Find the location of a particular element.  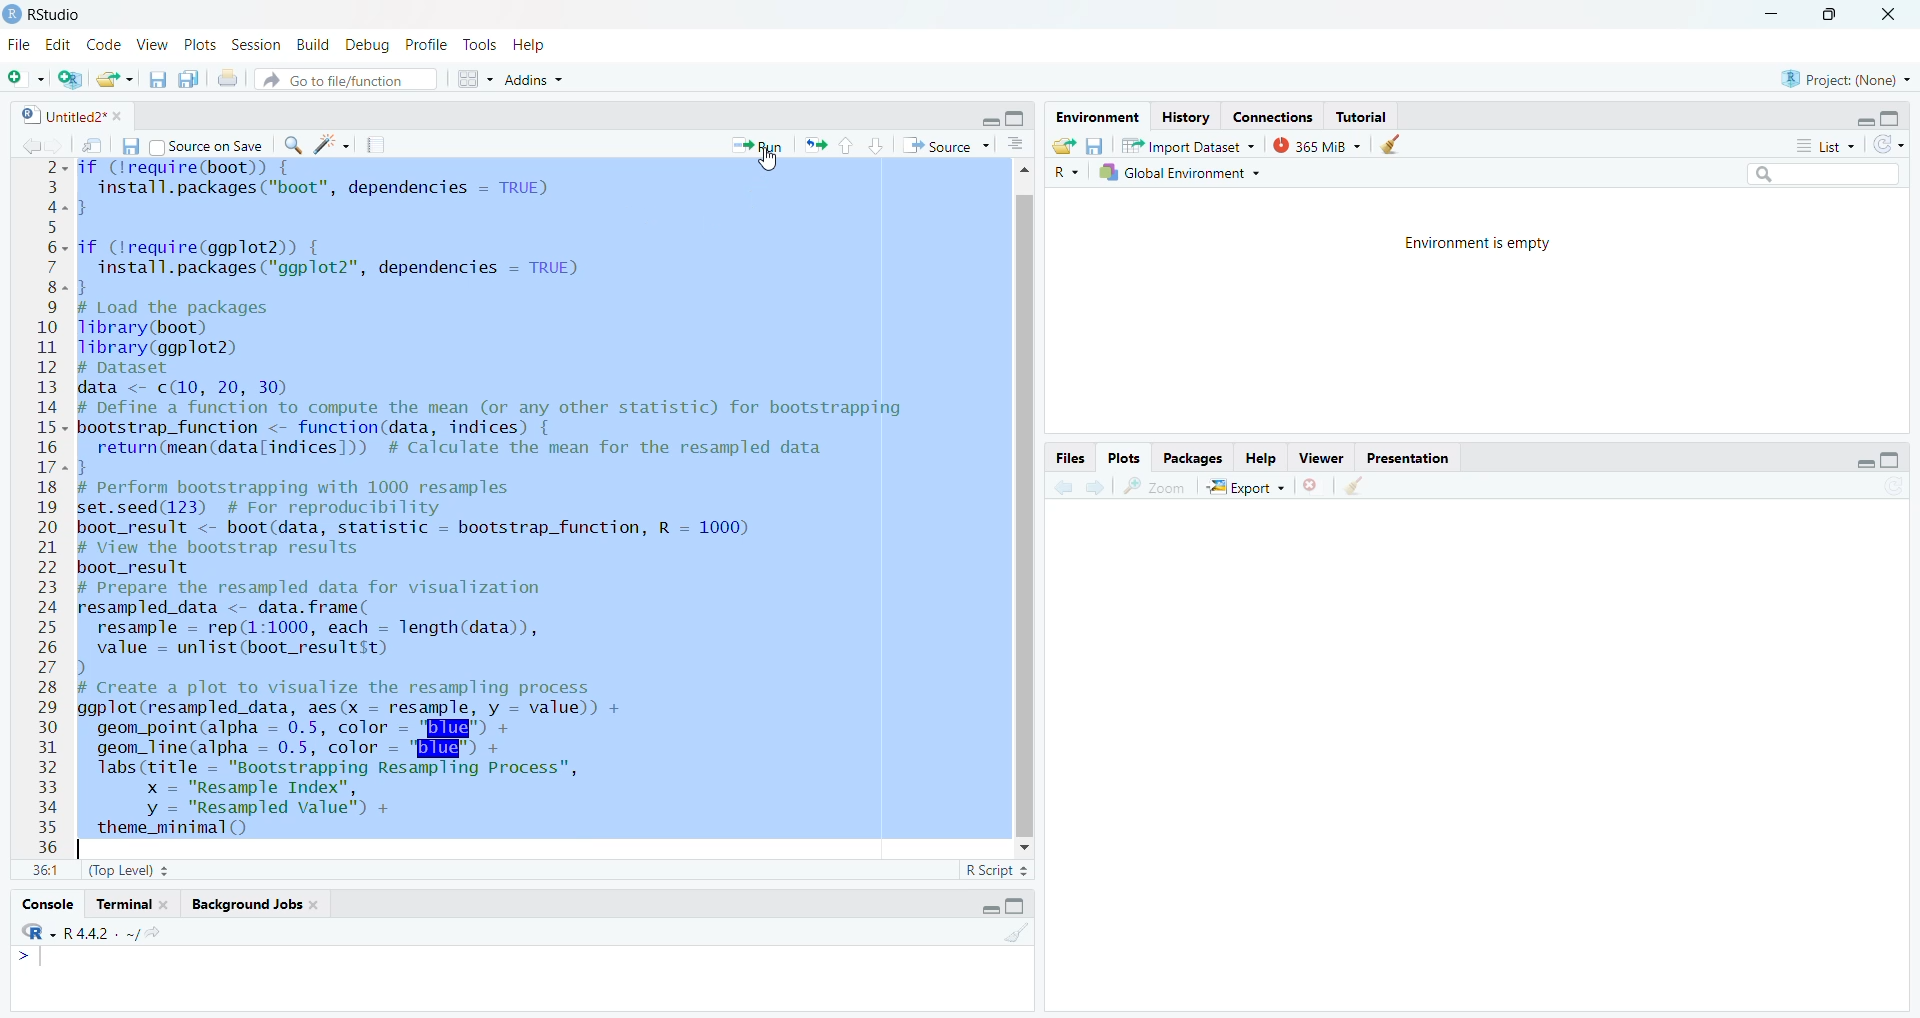

Edit is located at coordinates (57, 45).